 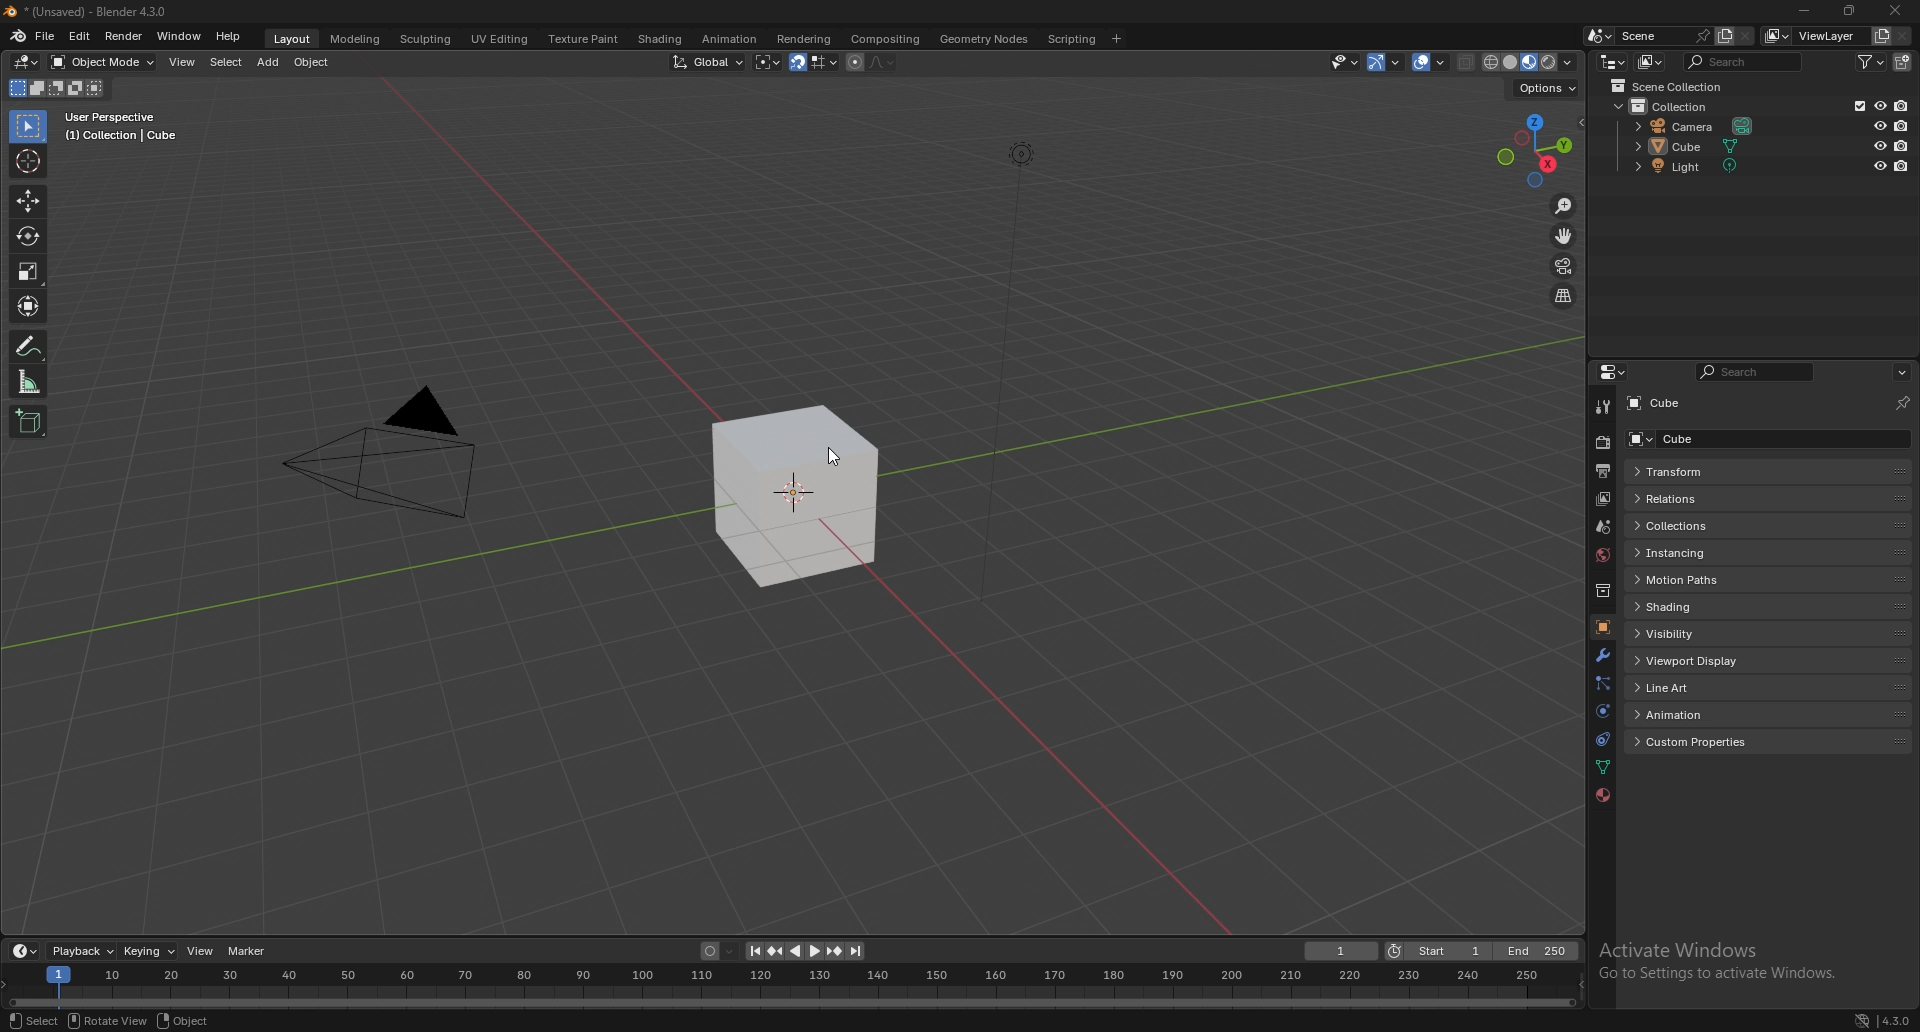 I want to click on hide in viewport, so click(x=1878, y=146).